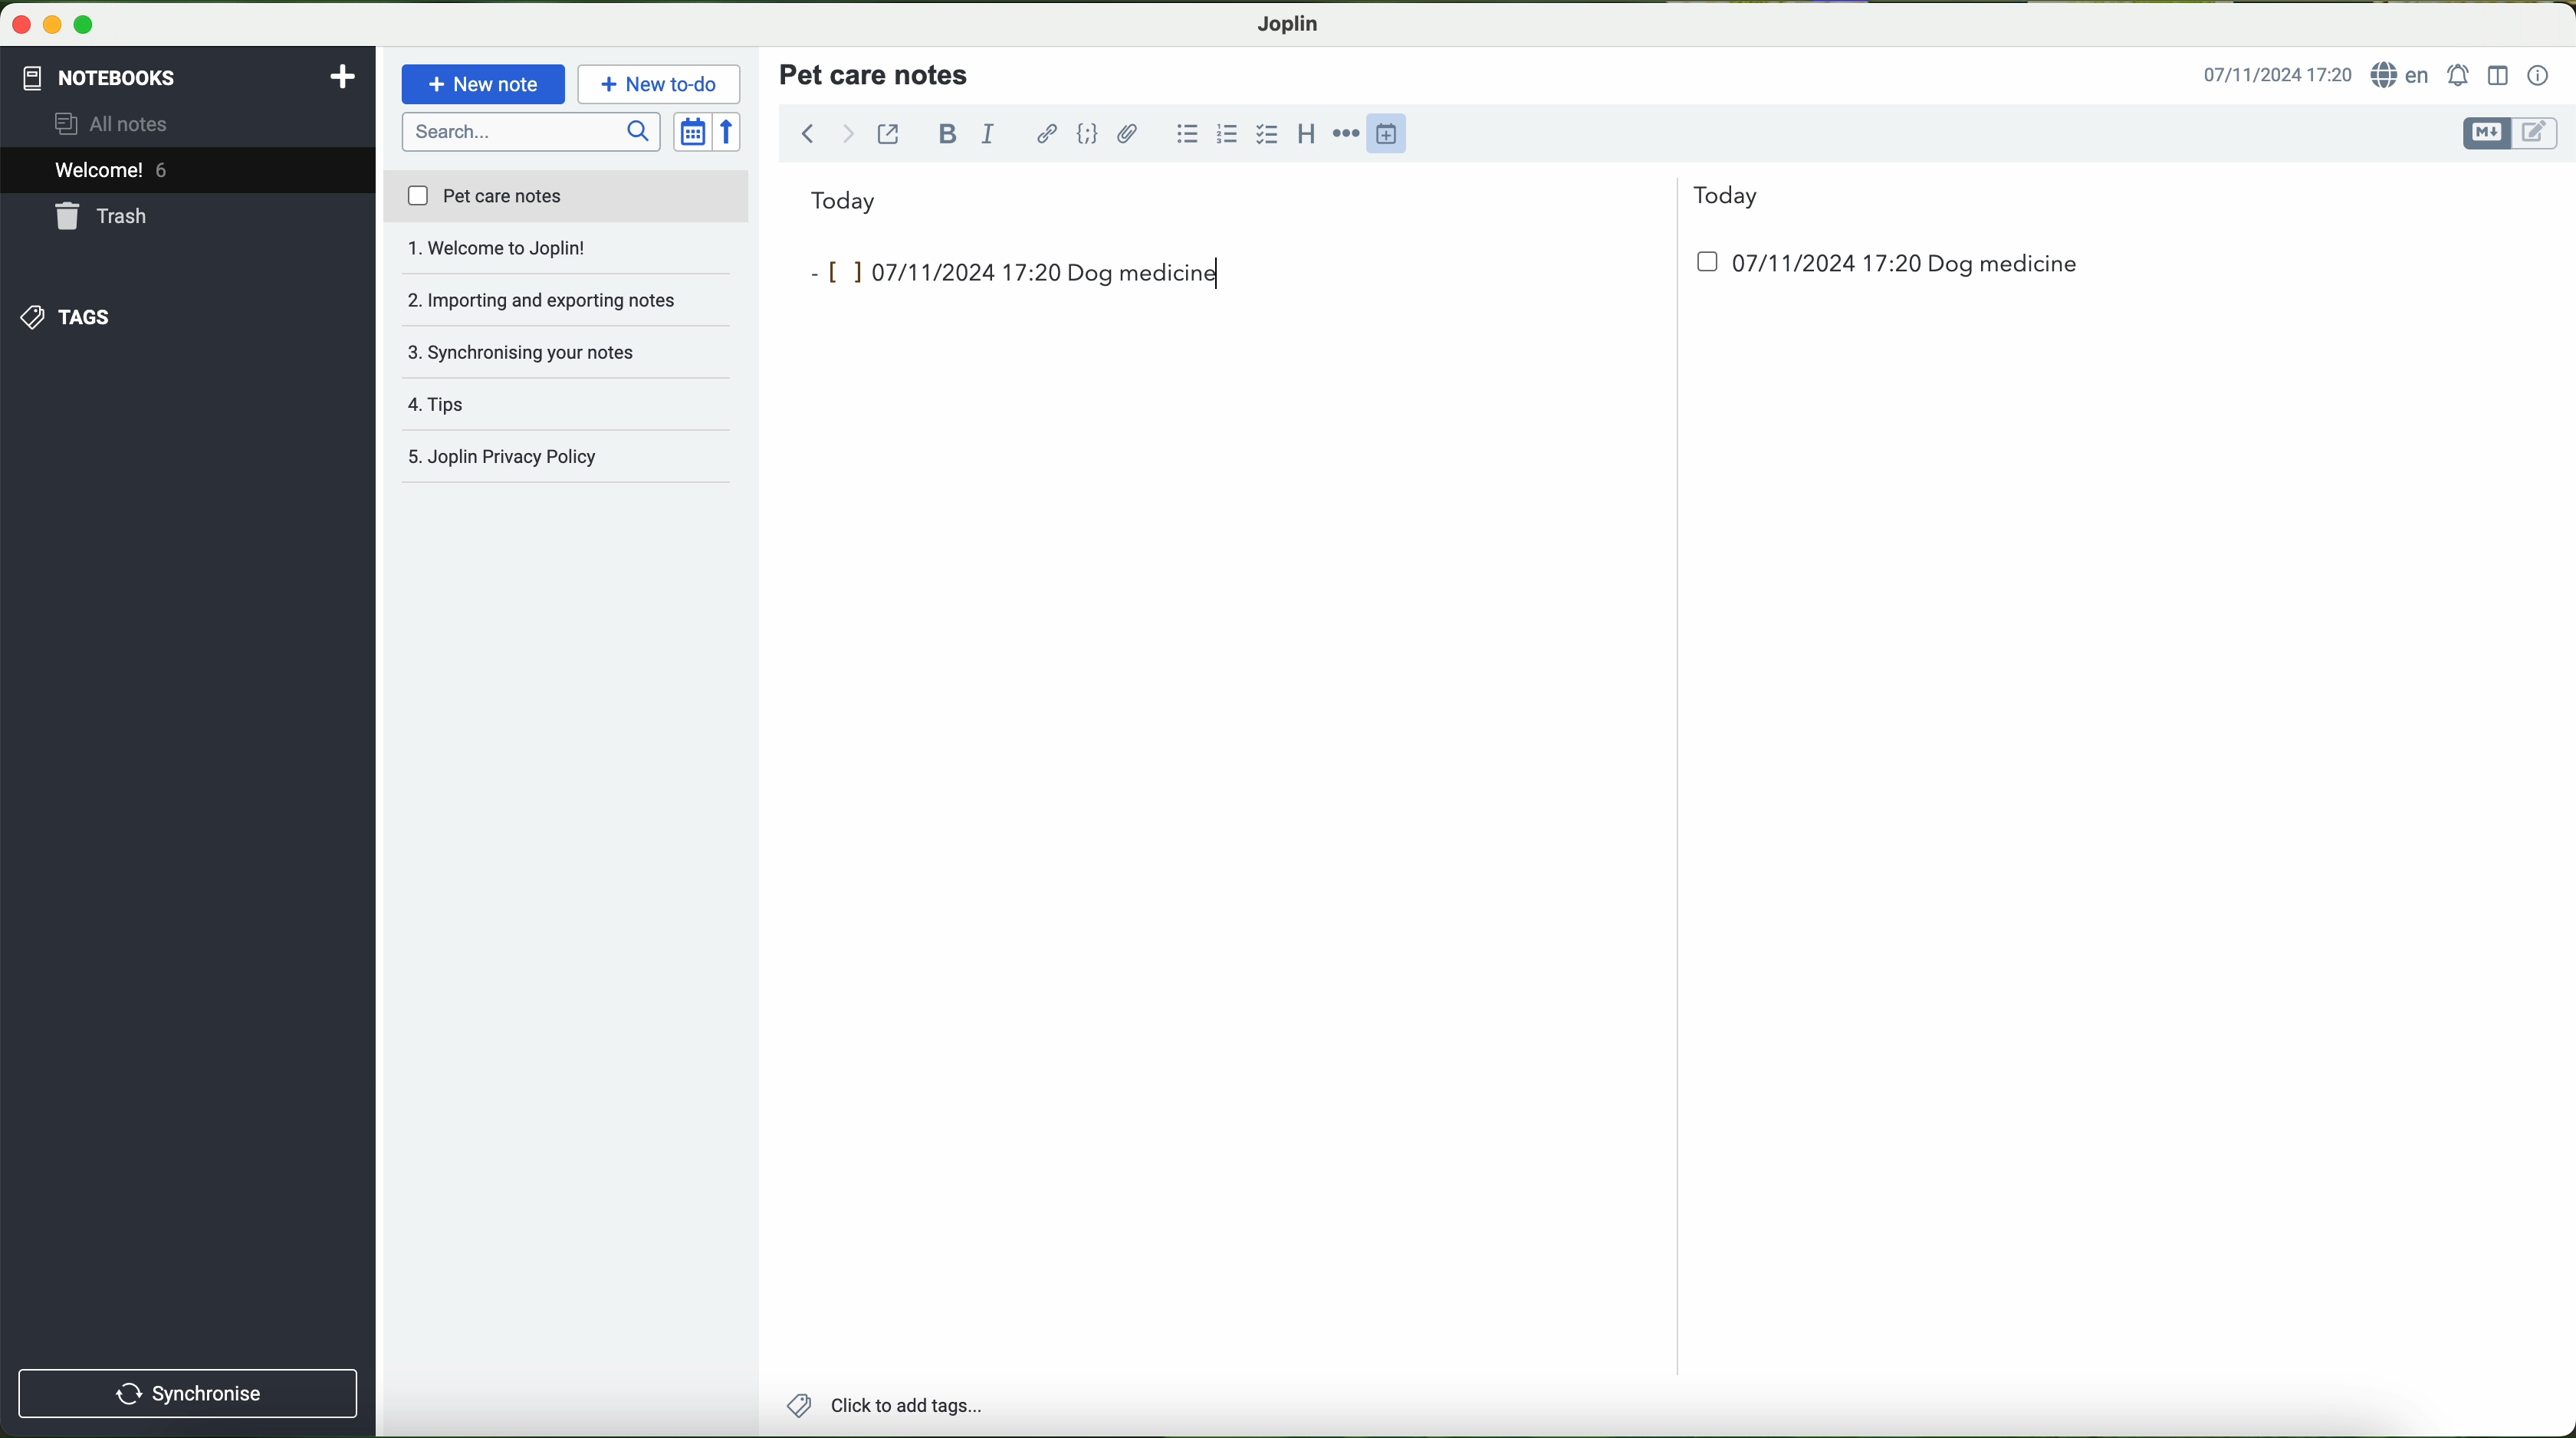 The image size is (2576, 1438). What do you see at coordinates (567, 254) in the screenshot?
I see `importing and exporting notes` at bounding box center [567, 254].